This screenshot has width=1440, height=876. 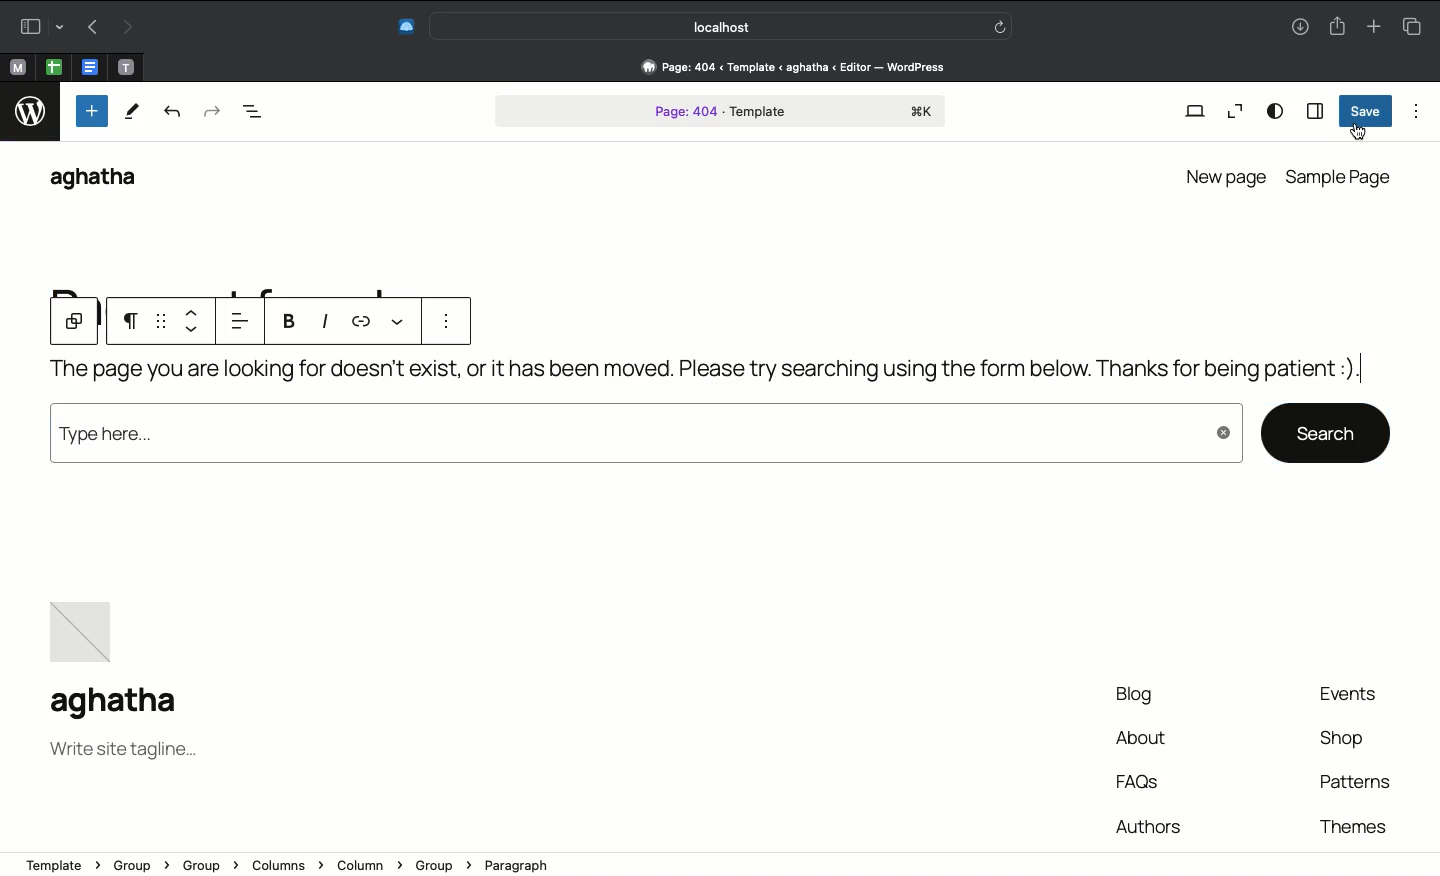 I want to click on Scroll, so click(x=1431, y=342).